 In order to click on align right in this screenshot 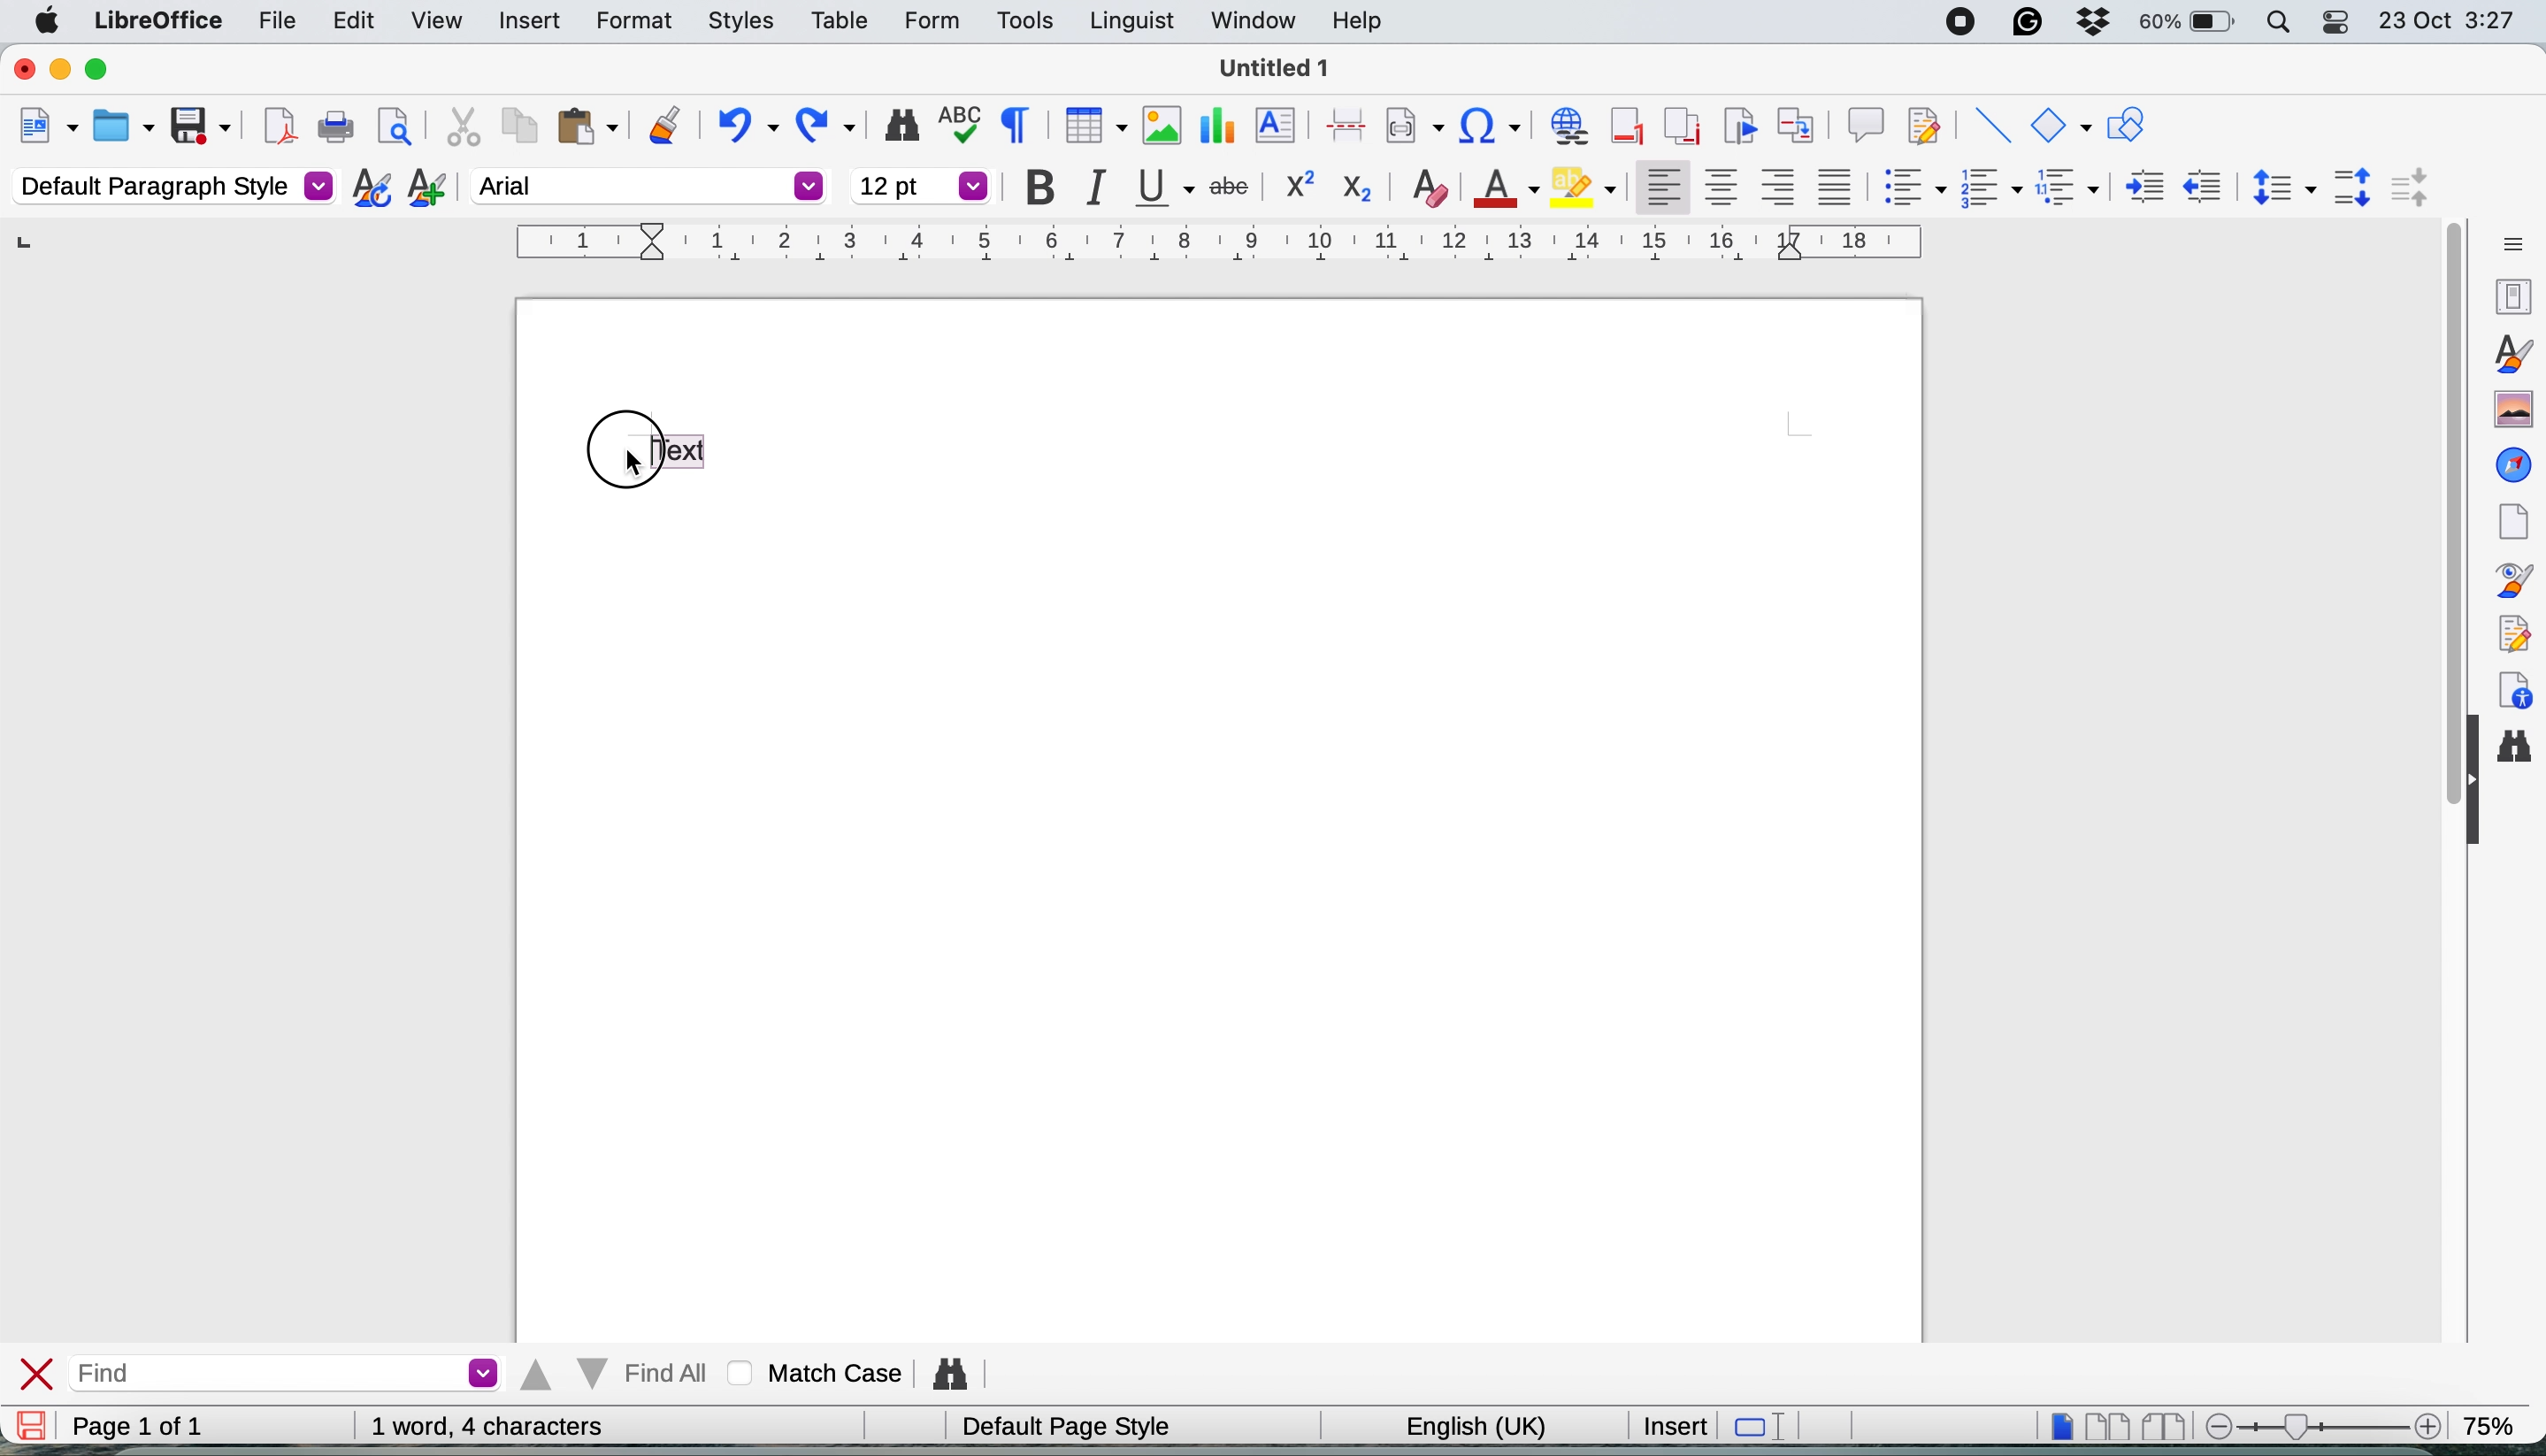, I will do `click(1780, 191)`.